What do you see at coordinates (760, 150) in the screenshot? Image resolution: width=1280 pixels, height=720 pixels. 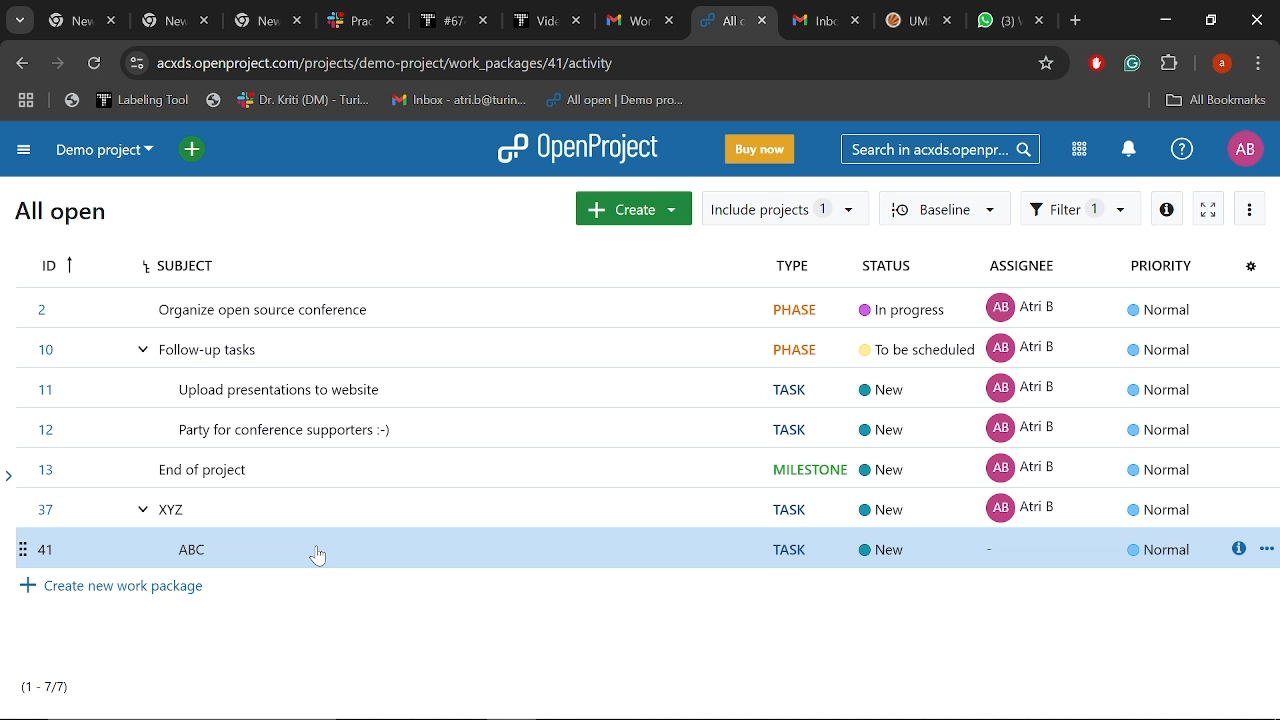 I see `Buy now` at bounding box center [760, 150].